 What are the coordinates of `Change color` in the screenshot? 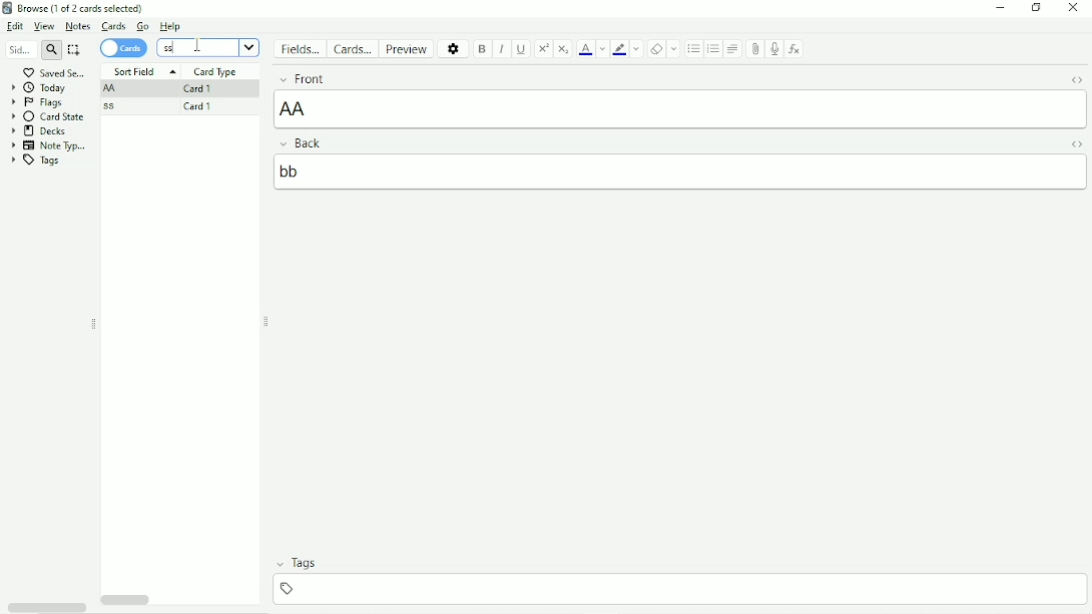 It's located at (638, 49).